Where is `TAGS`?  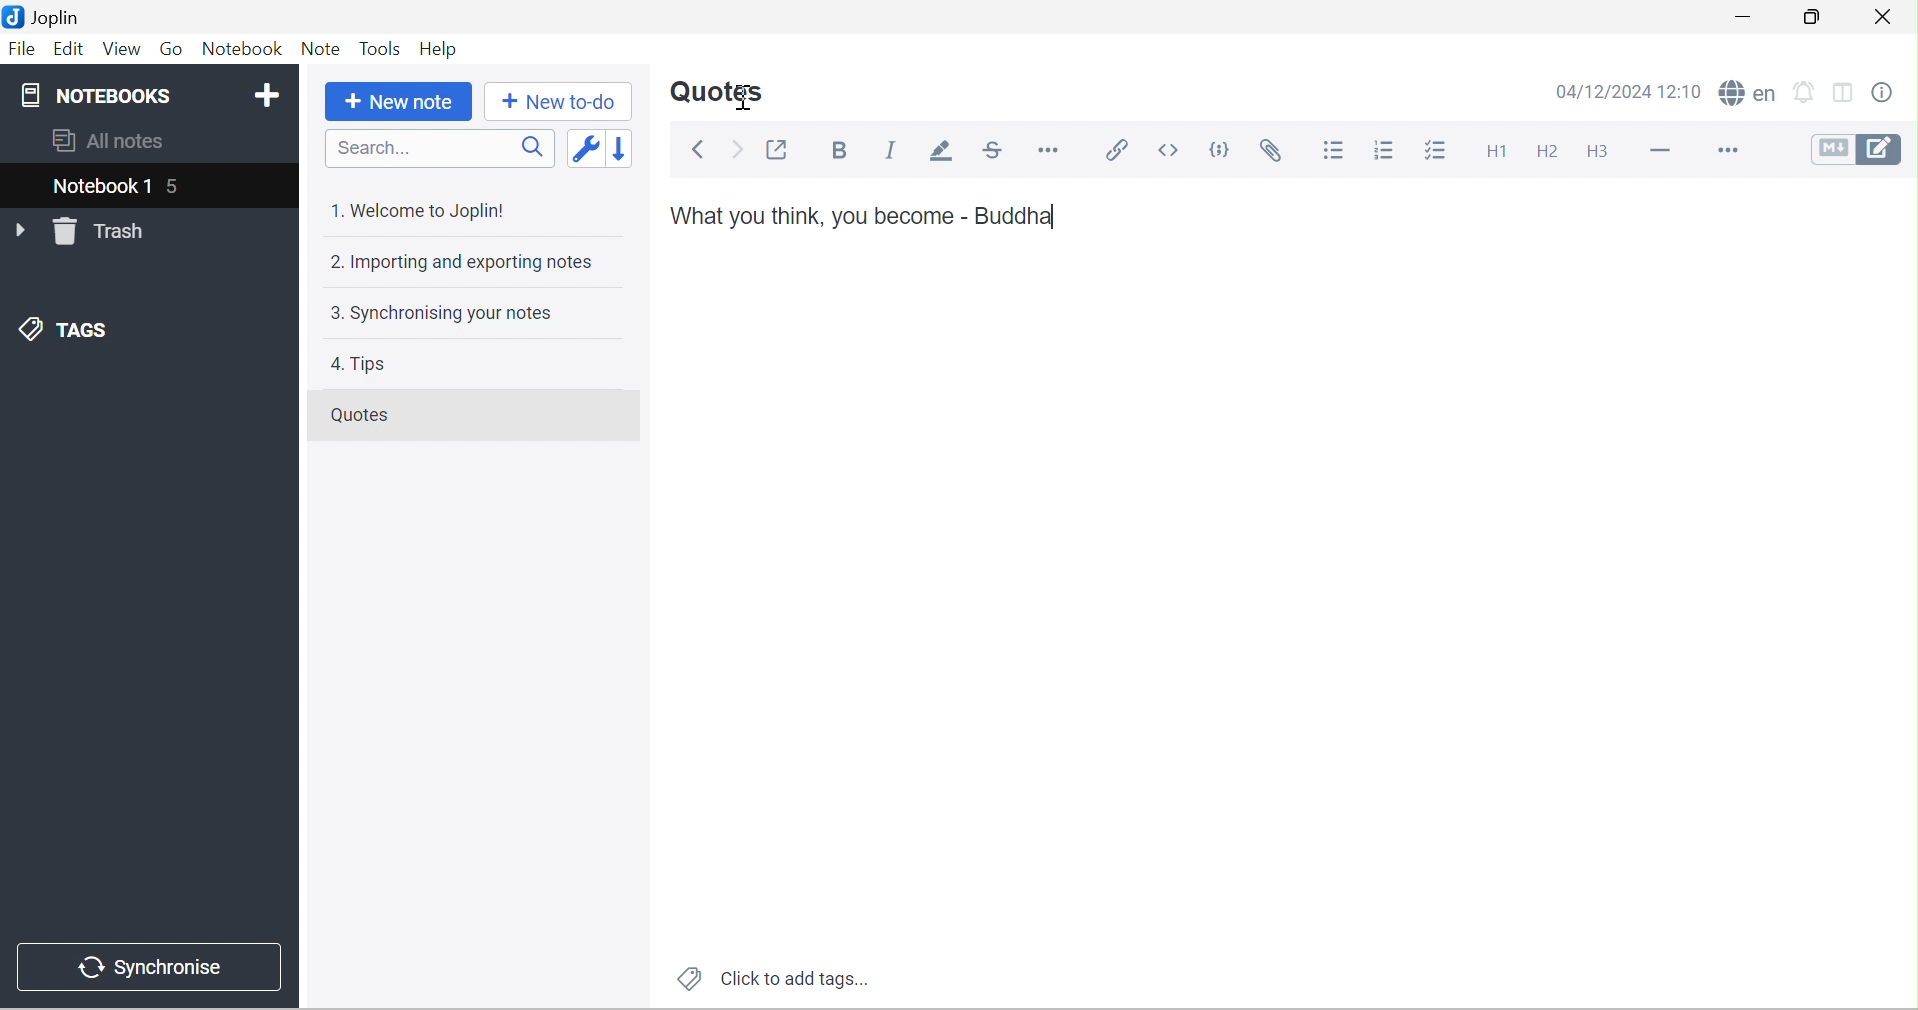 TAGS is located at coordinates (68, 329).